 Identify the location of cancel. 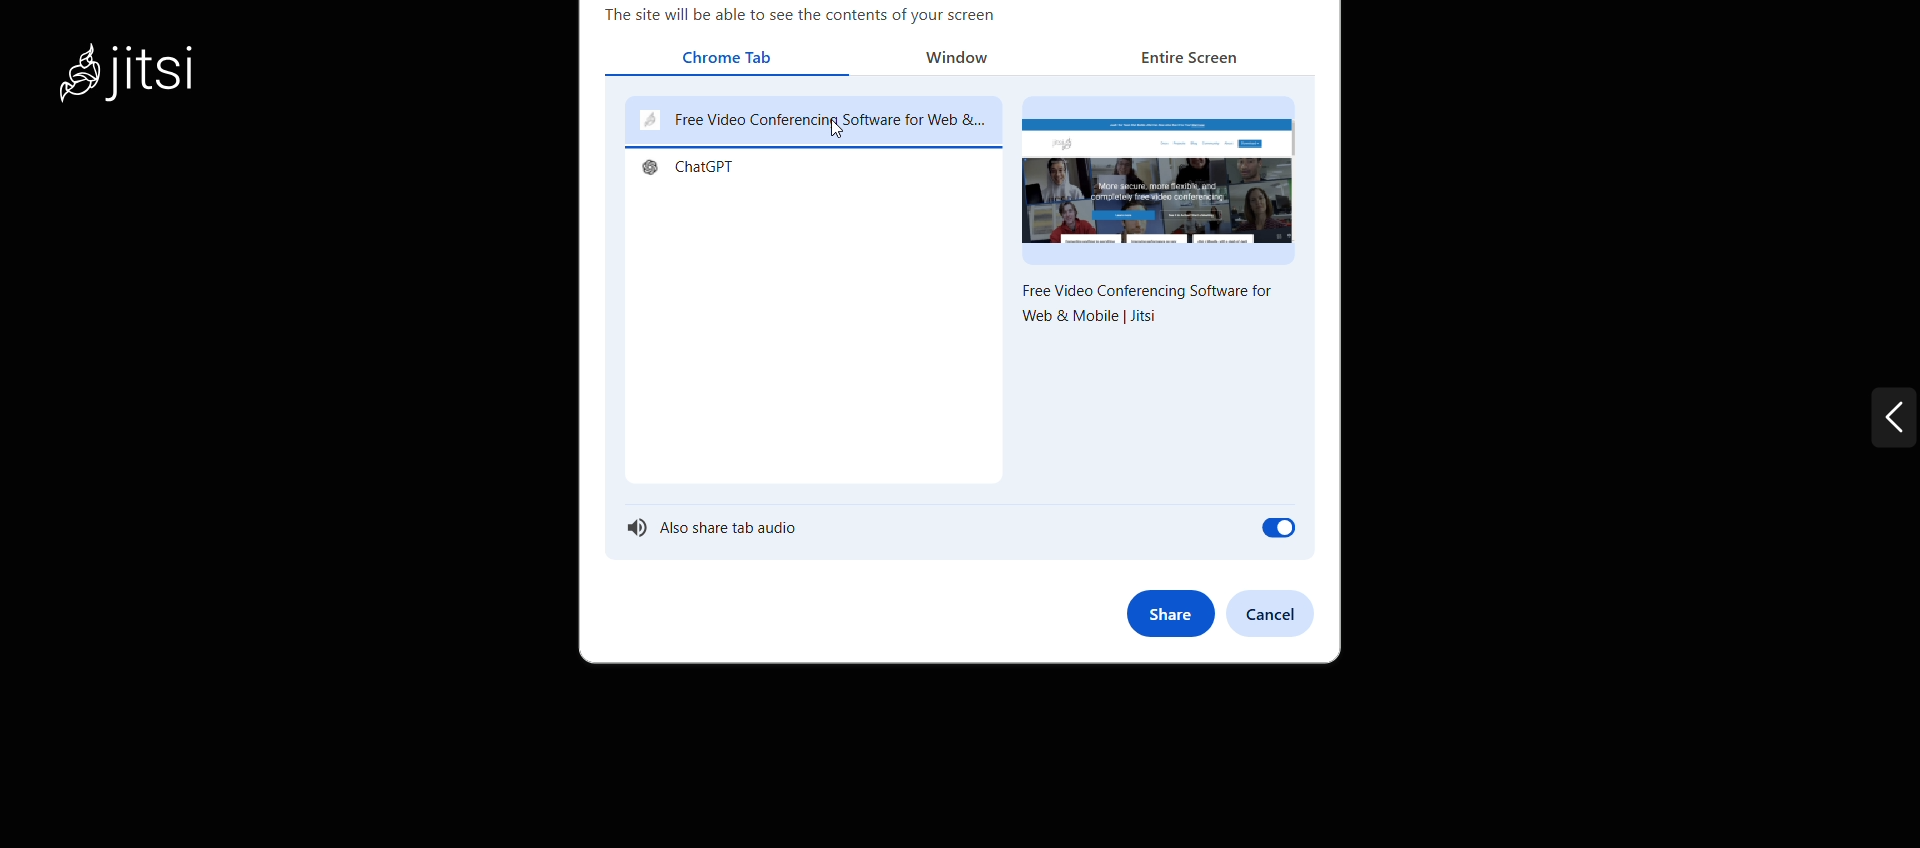
(1277, 609).